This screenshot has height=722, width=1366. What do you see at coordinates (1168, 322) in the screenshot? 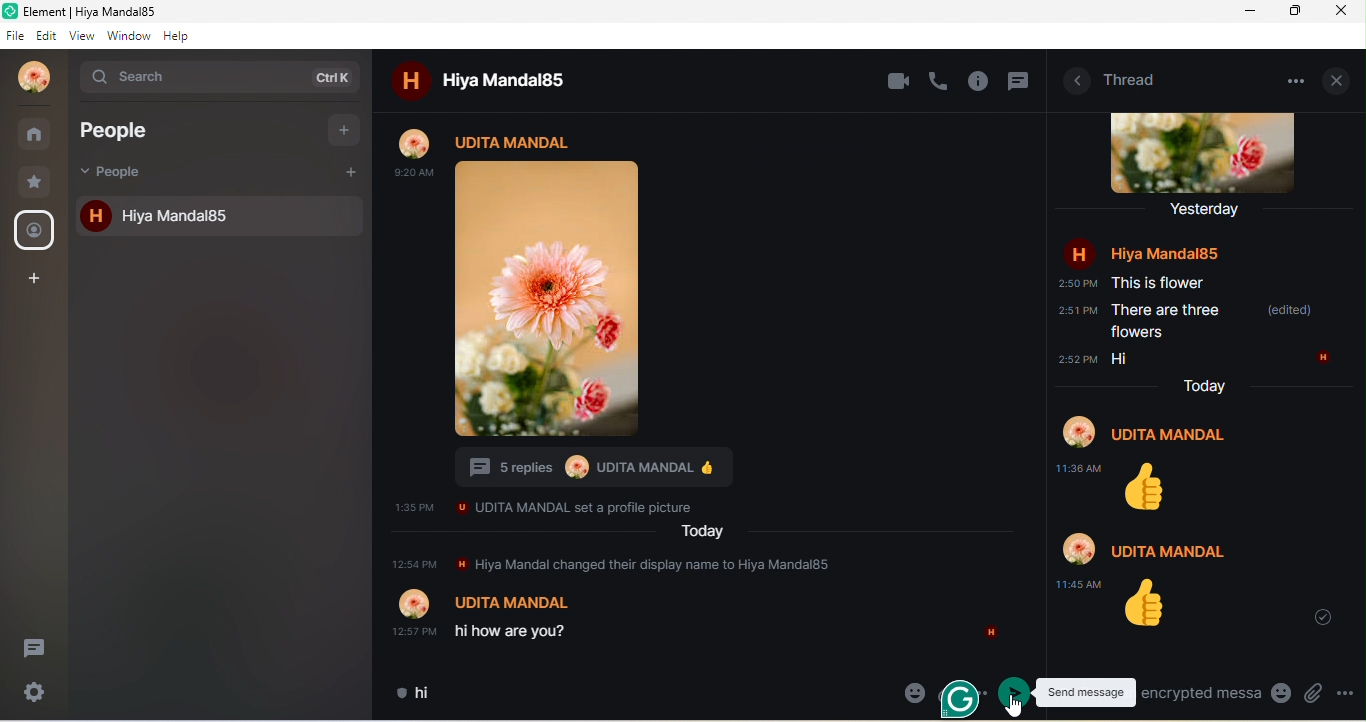
I see `There are three flowers` at bounding box center [1168, 322].